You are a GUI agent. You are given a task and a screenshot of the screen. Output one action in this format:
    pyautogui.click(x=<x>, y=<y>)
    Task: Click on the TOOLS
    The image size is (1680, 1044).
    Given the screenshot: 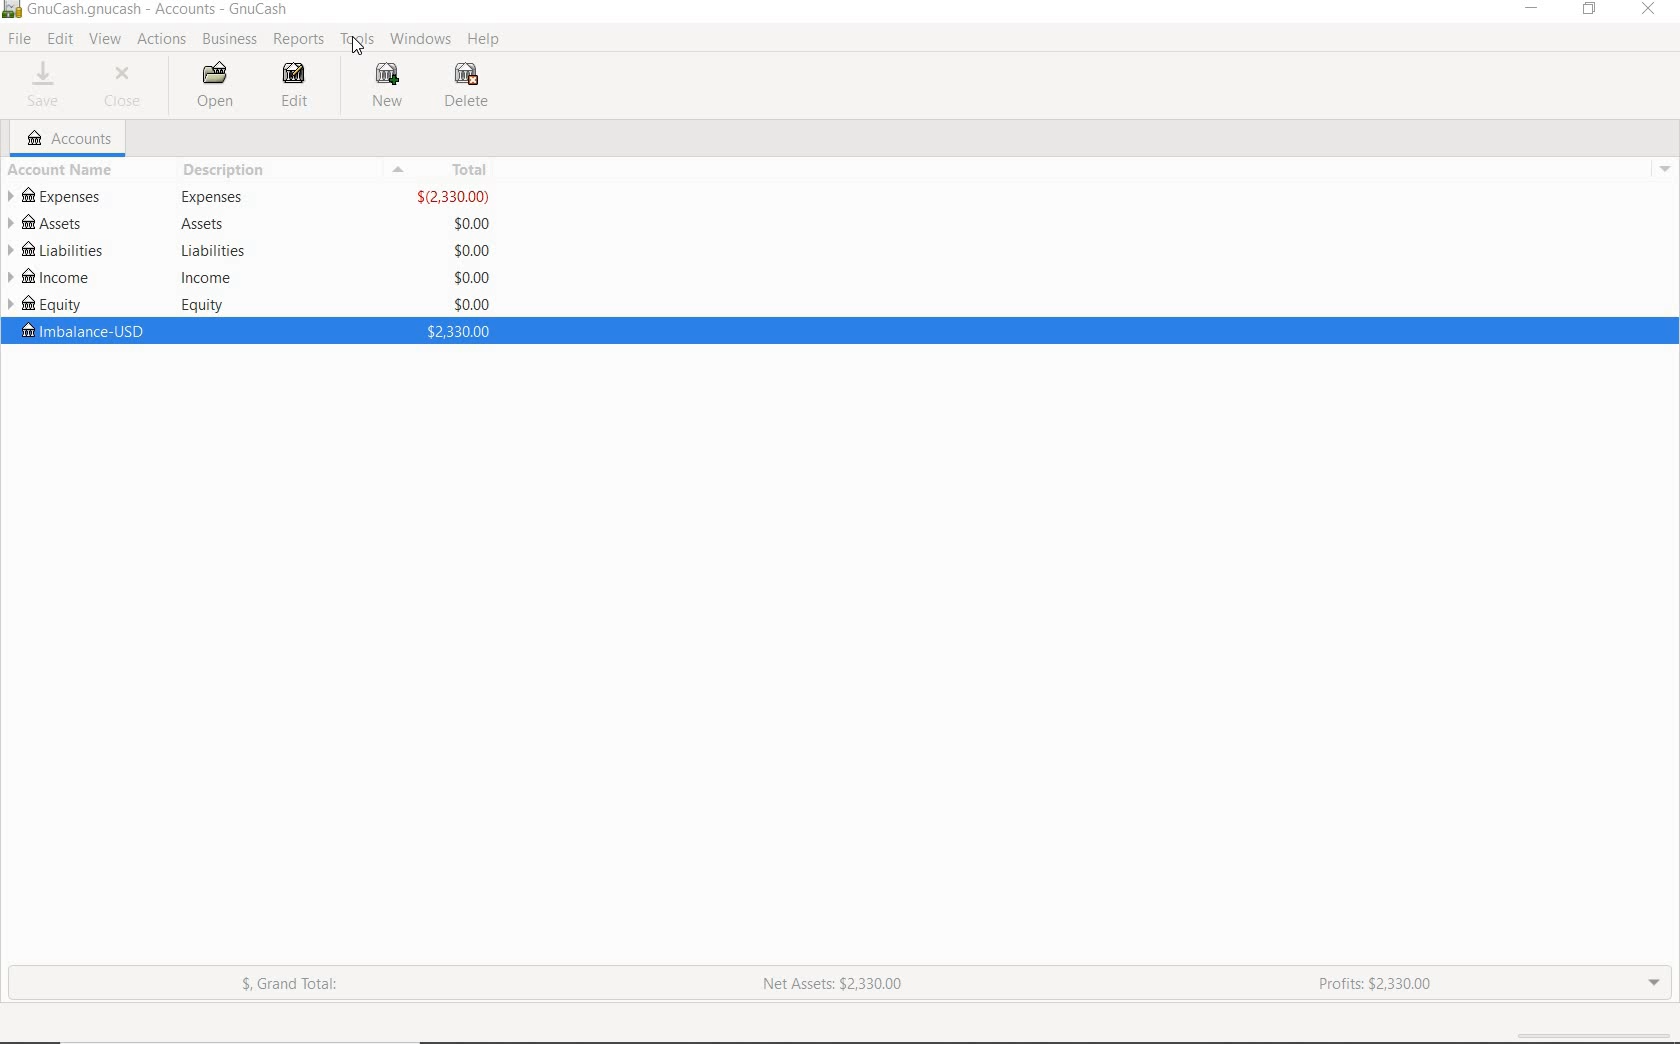 What is the action you would take?
    pyautogui.click(x=355, y=40)
    